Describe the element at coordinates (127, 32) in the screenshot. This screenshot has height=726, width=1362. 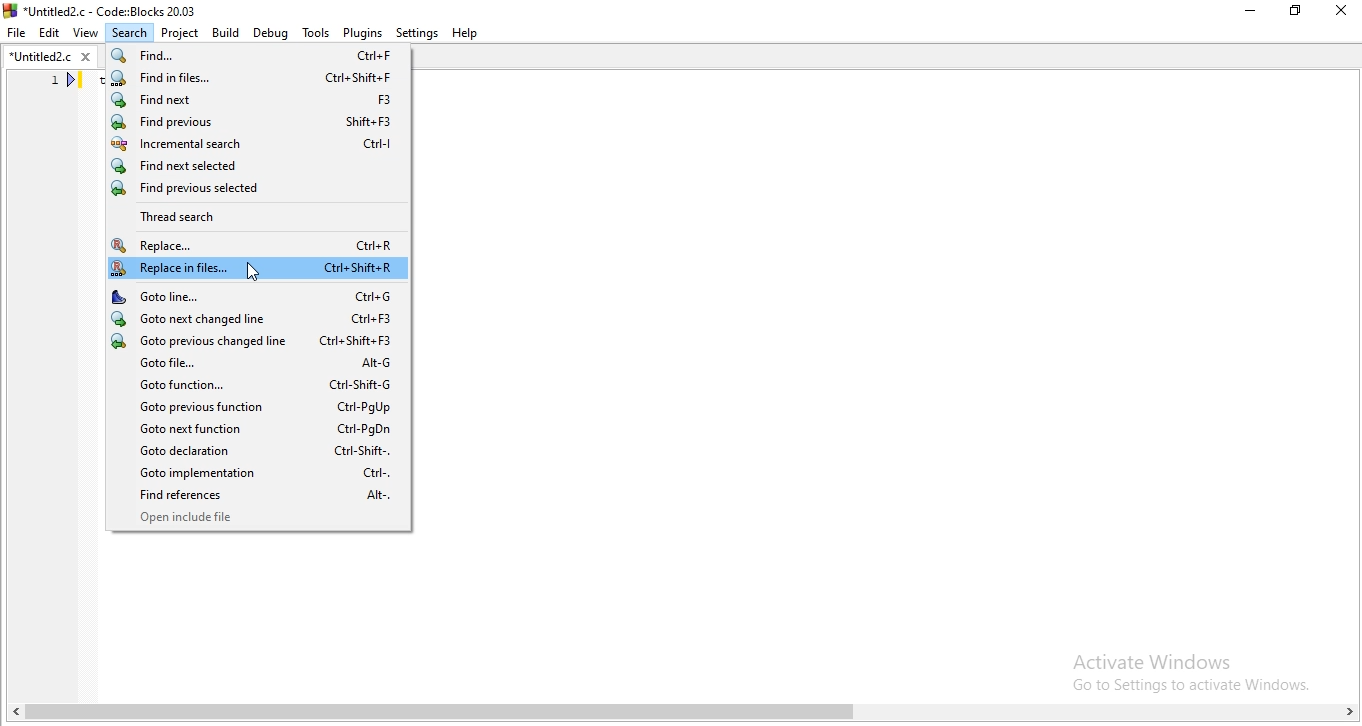
I see `Search ` at that location.